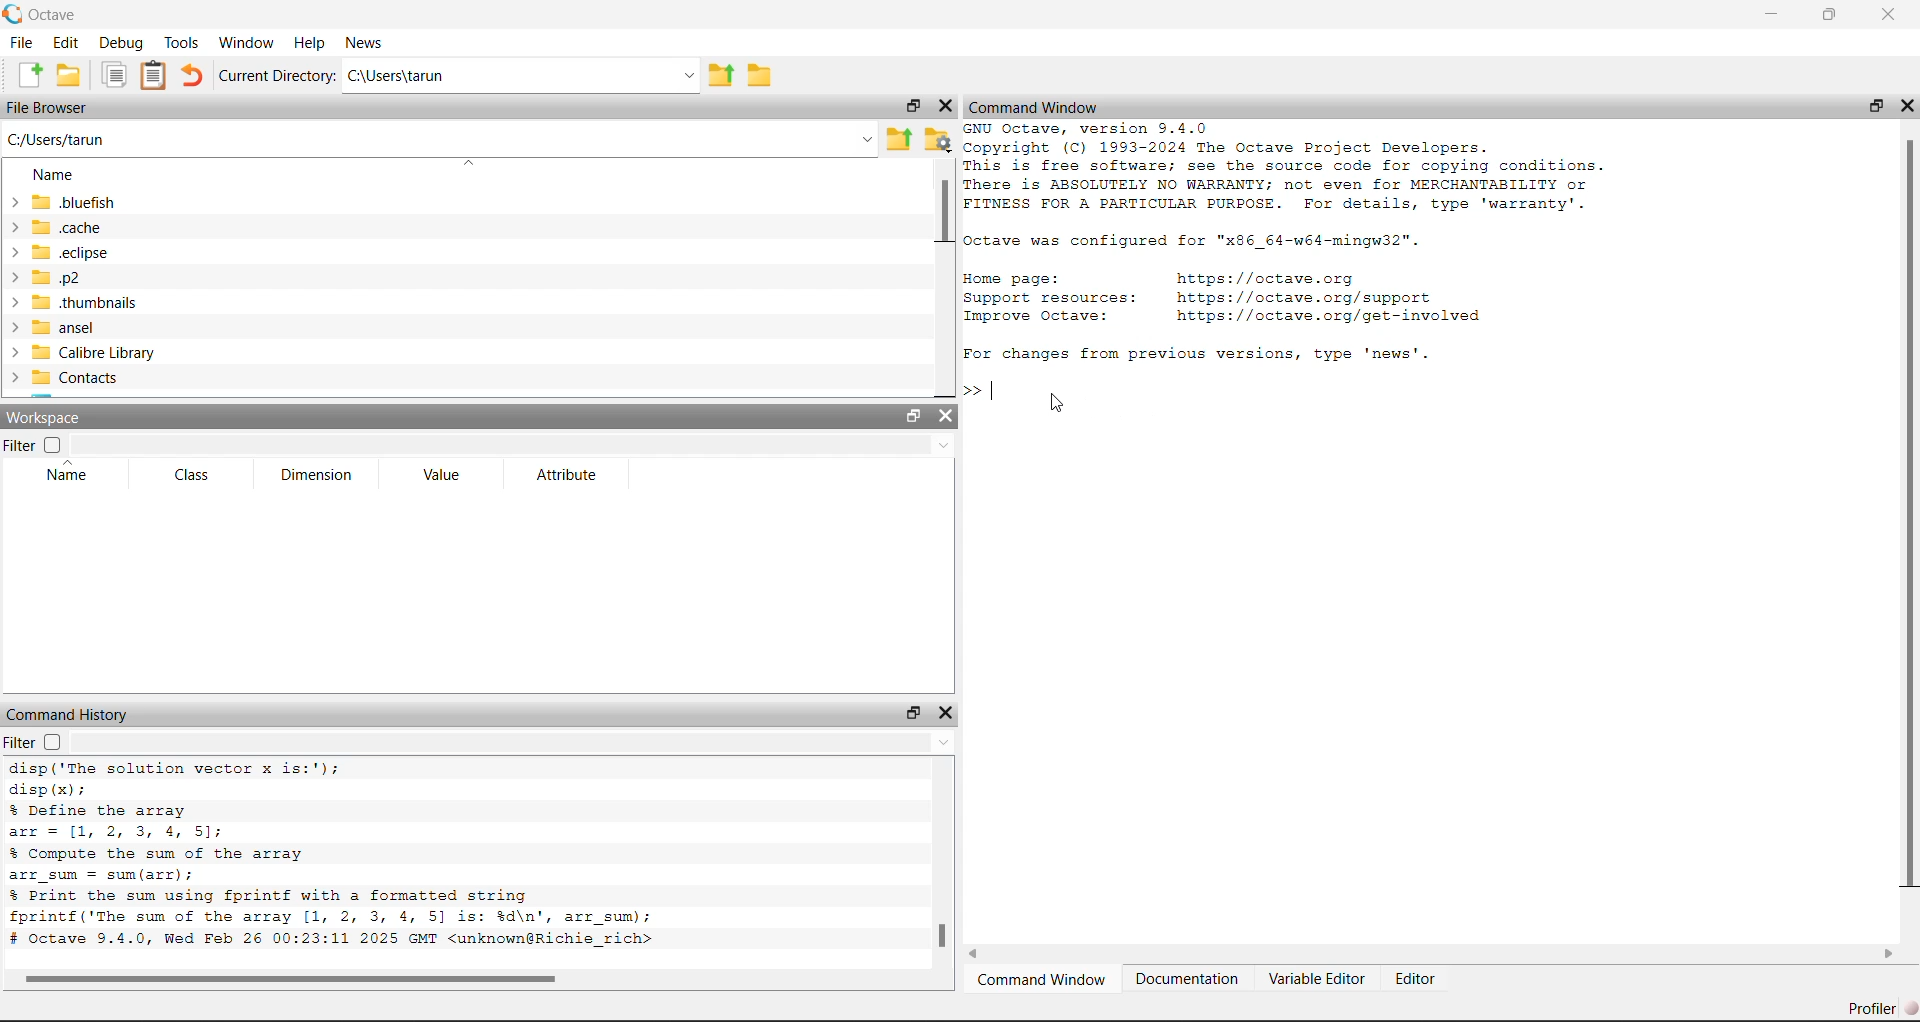 This screenshot has width=1920, height=1022. Describe the element at coordinates (122, 43) in the screenshot. I see `Debug` at that location.